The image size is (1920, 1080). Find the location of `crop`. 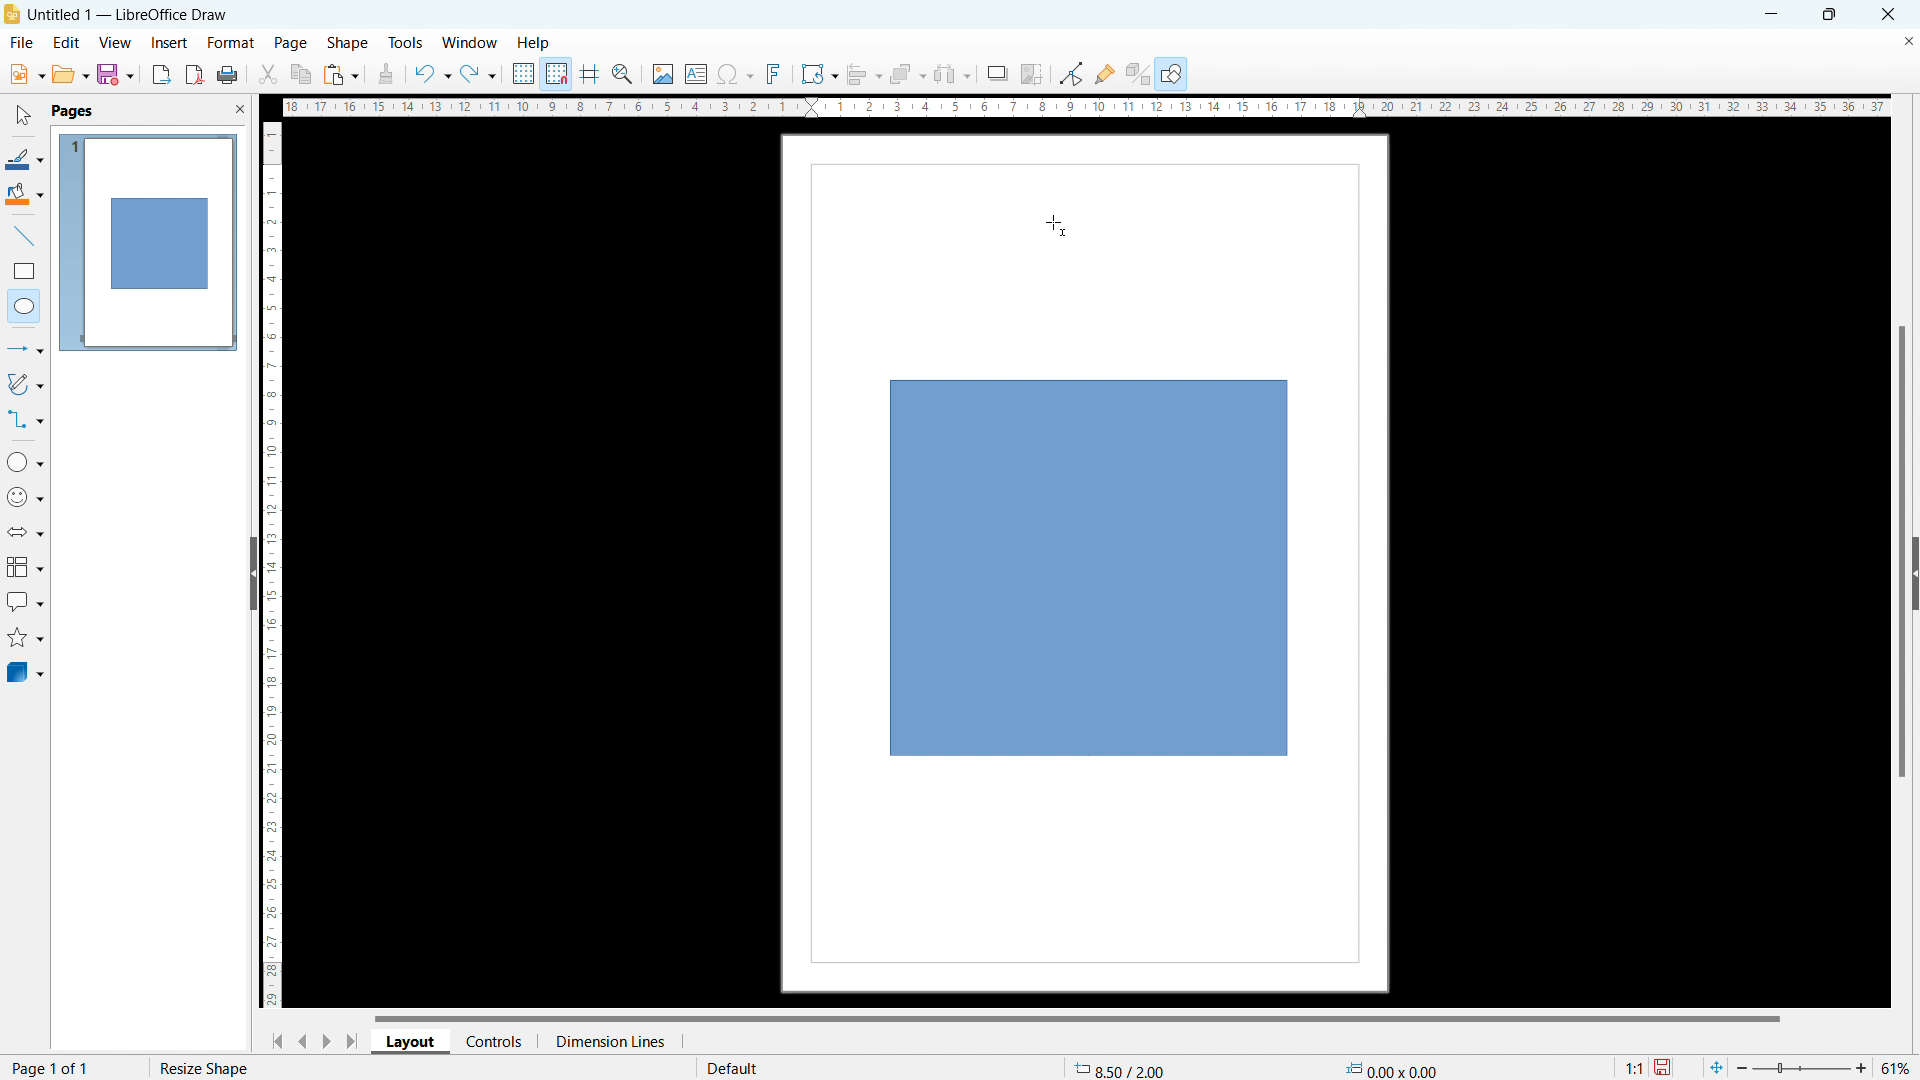

crop is located at coordinates (1032, 74).